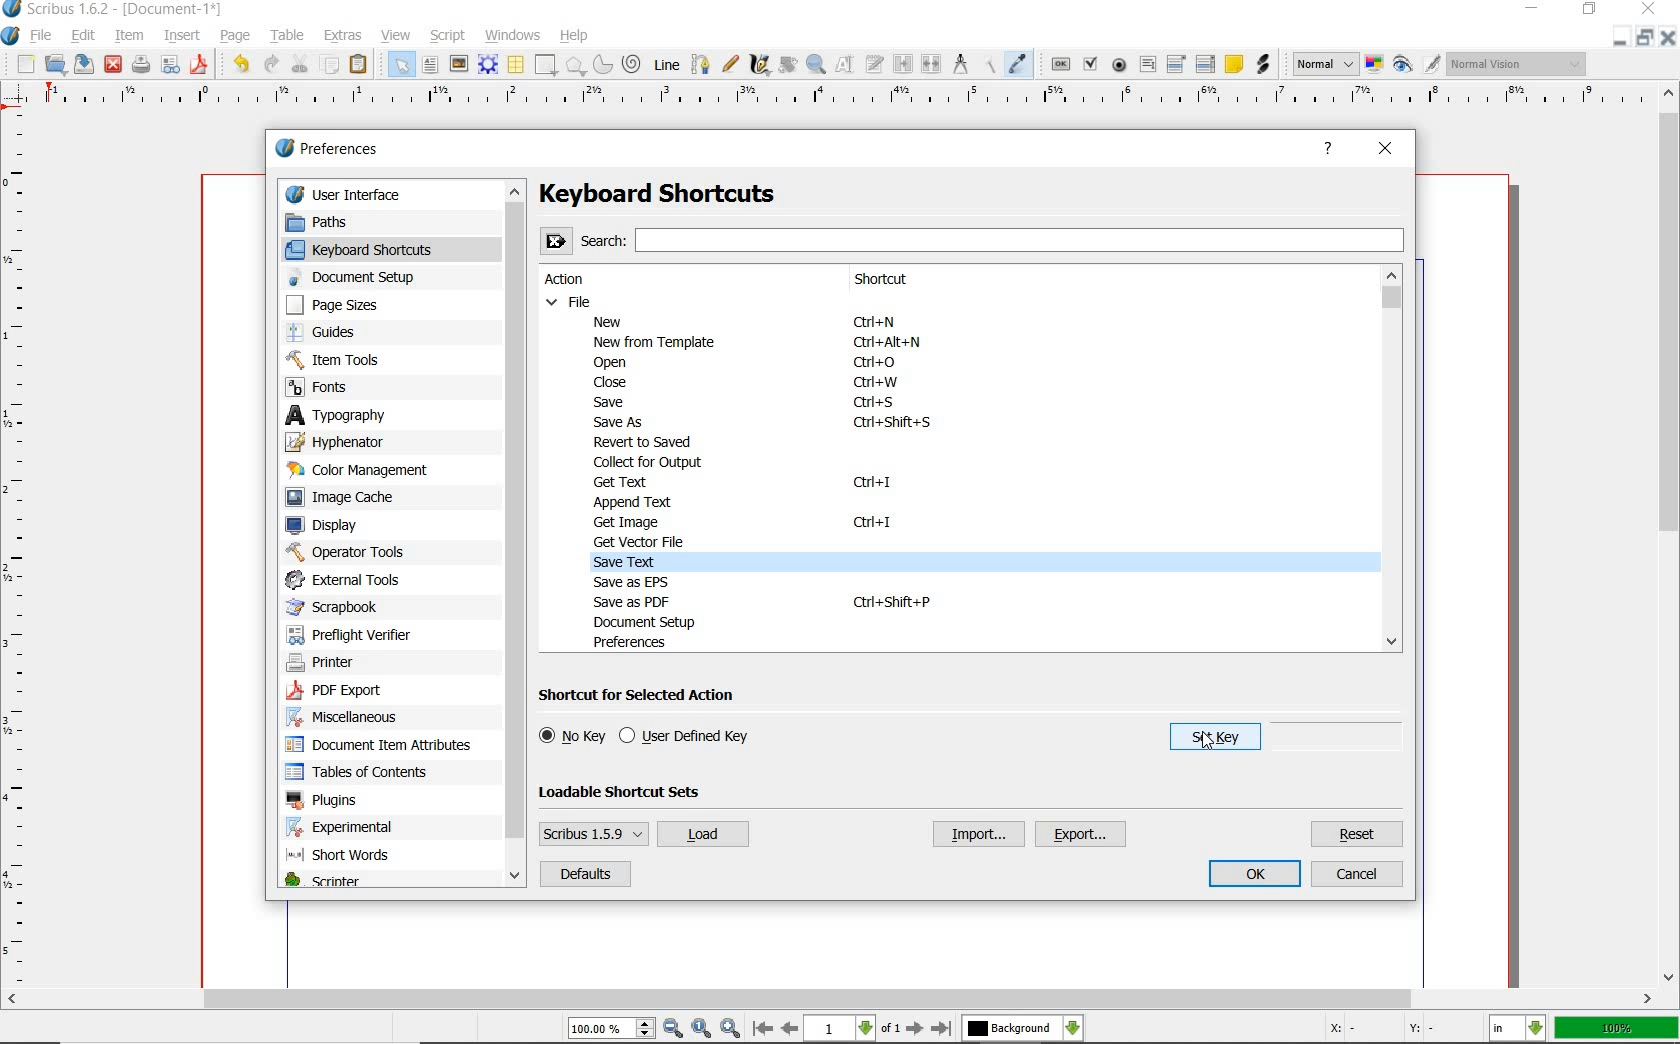 This screenshot has width=1680, height=1044. I want to click on file, so click(571, 301).